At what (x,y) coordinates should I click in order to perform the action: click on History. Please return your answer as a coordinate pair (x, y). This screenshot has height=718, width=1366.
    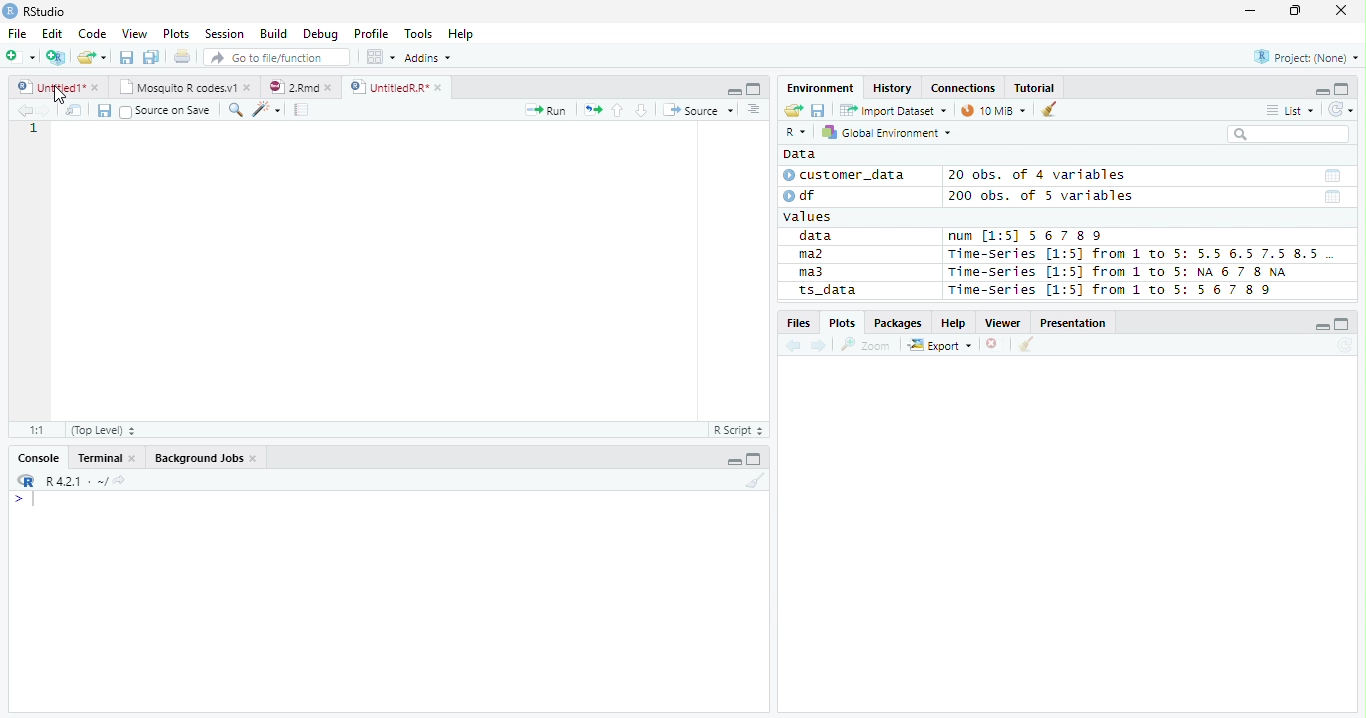
    Looking at the image, I should click on (894, 89).